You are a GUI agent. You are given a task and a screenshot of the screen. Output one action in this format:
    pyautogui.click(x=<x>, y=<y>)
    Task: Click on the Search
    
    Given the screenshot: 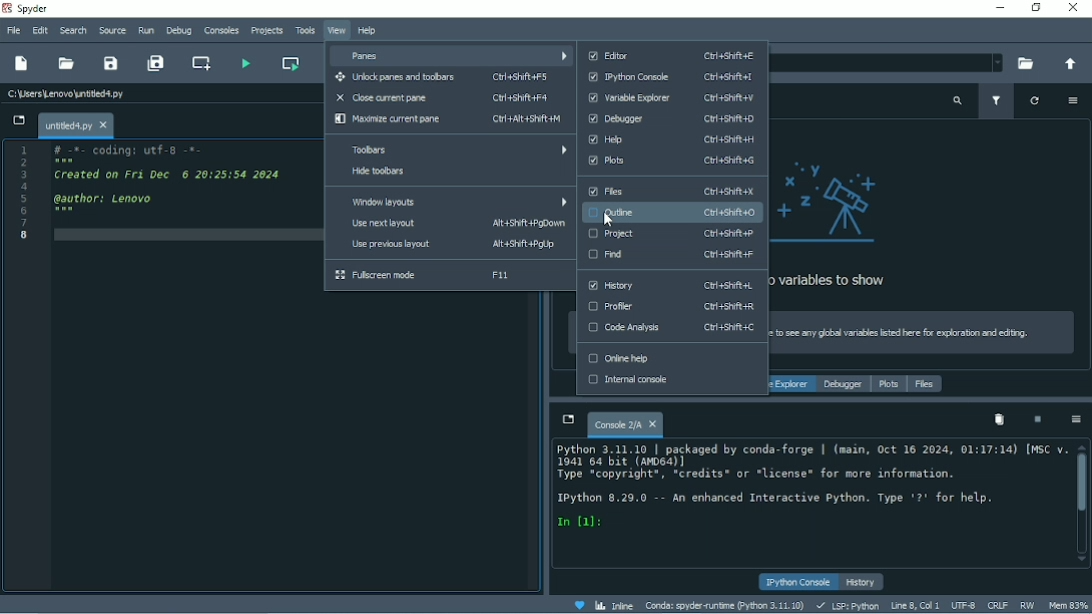 What is the action you would take?
    pyautogui.click(x=74, y=31)
    